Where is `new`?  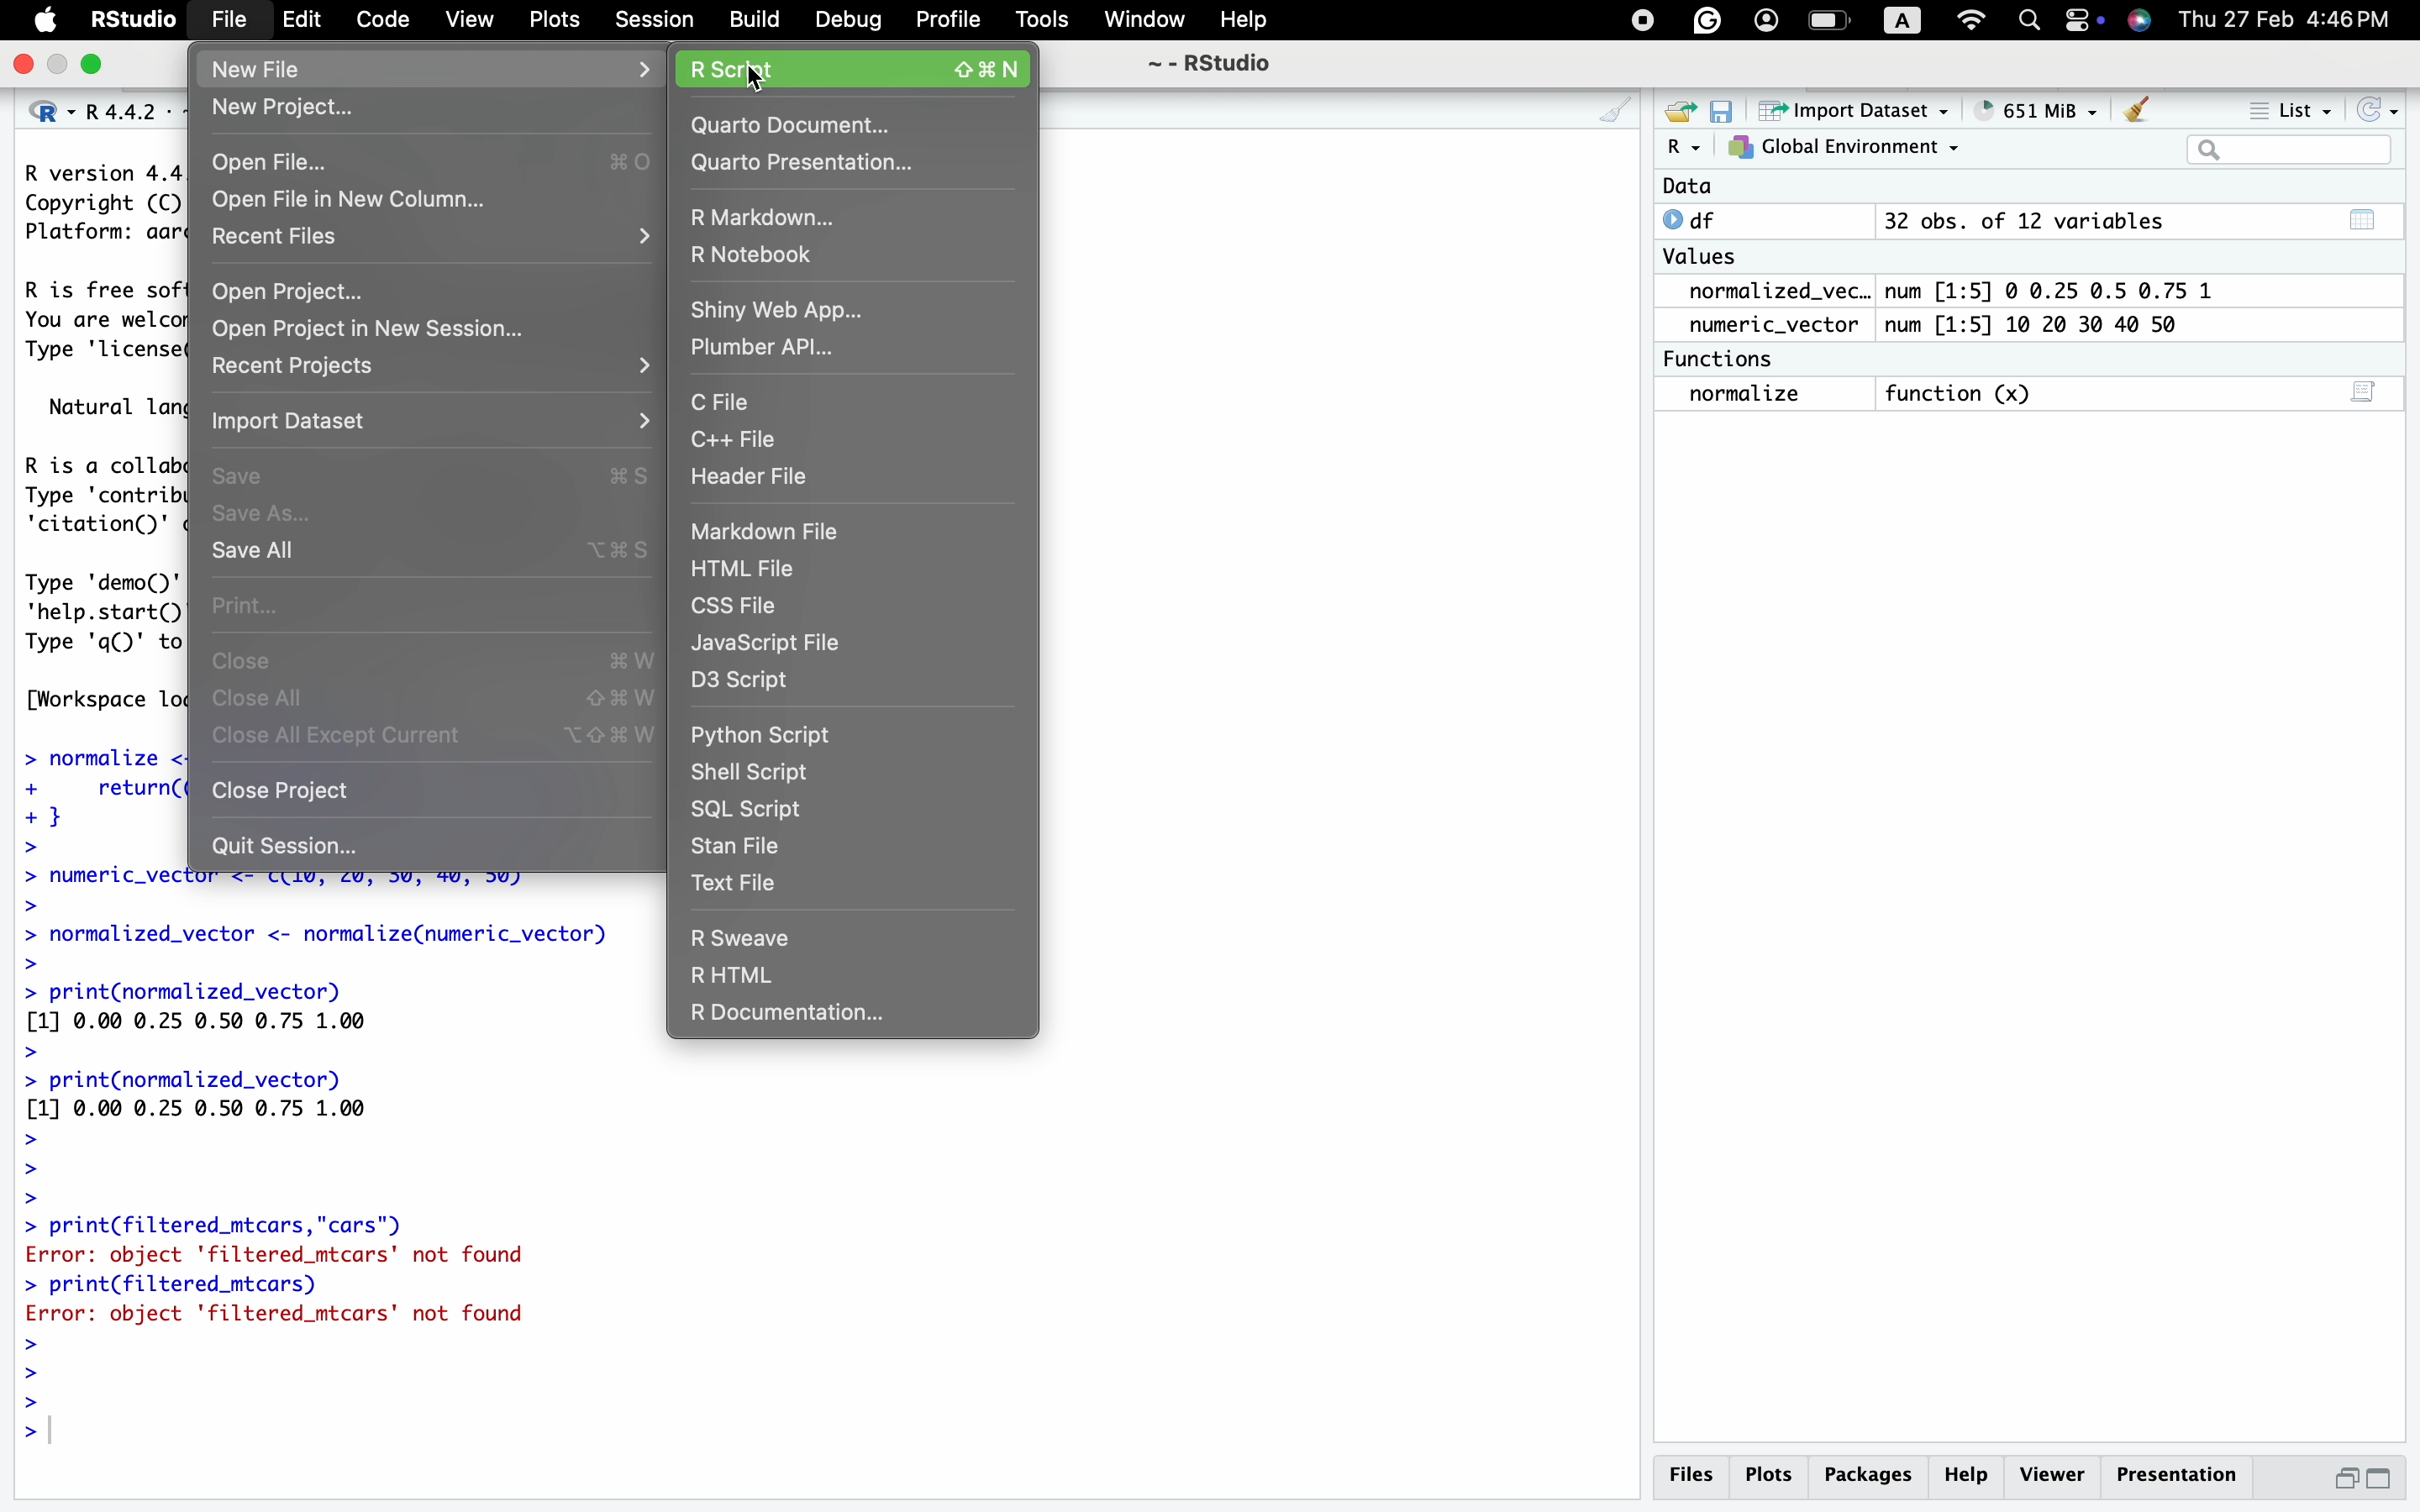 new is located at coordinates (1684, 106).